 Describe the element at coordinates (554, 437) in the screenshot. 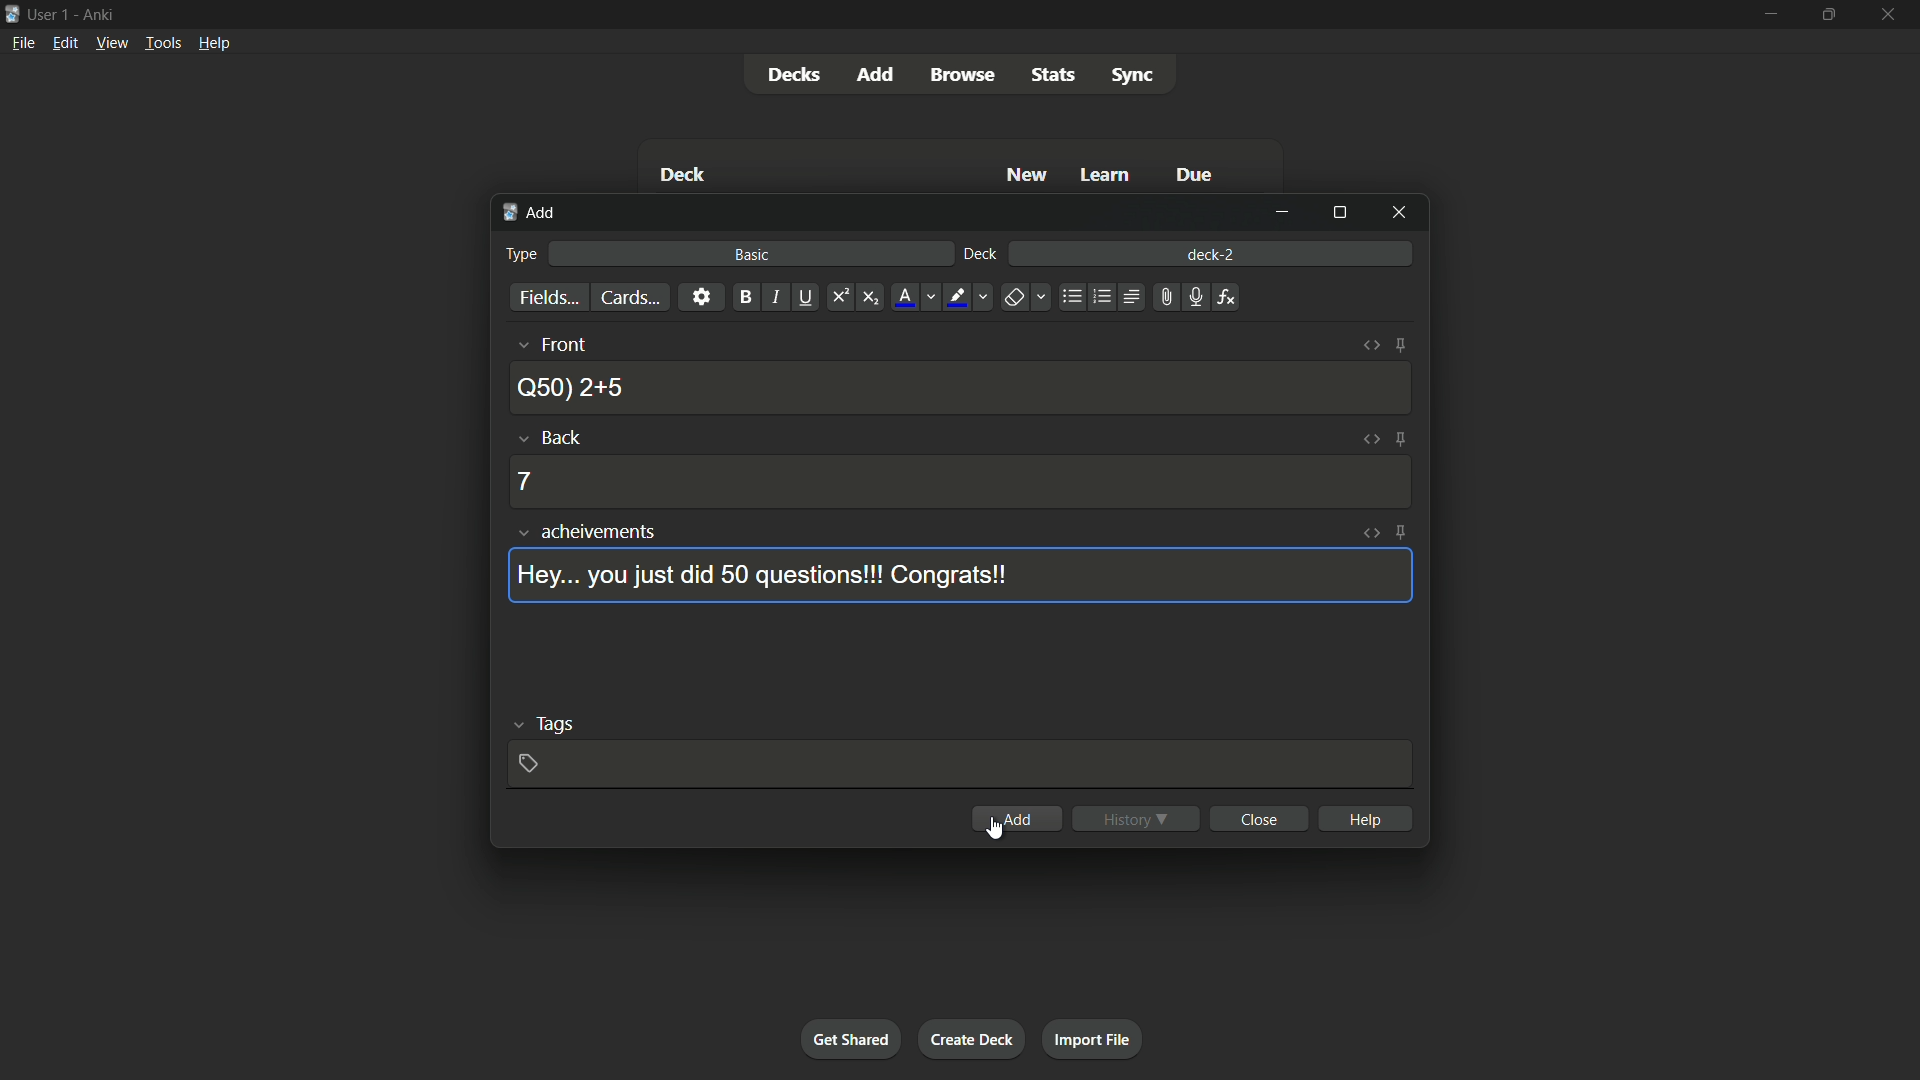

I see `back` at that location.